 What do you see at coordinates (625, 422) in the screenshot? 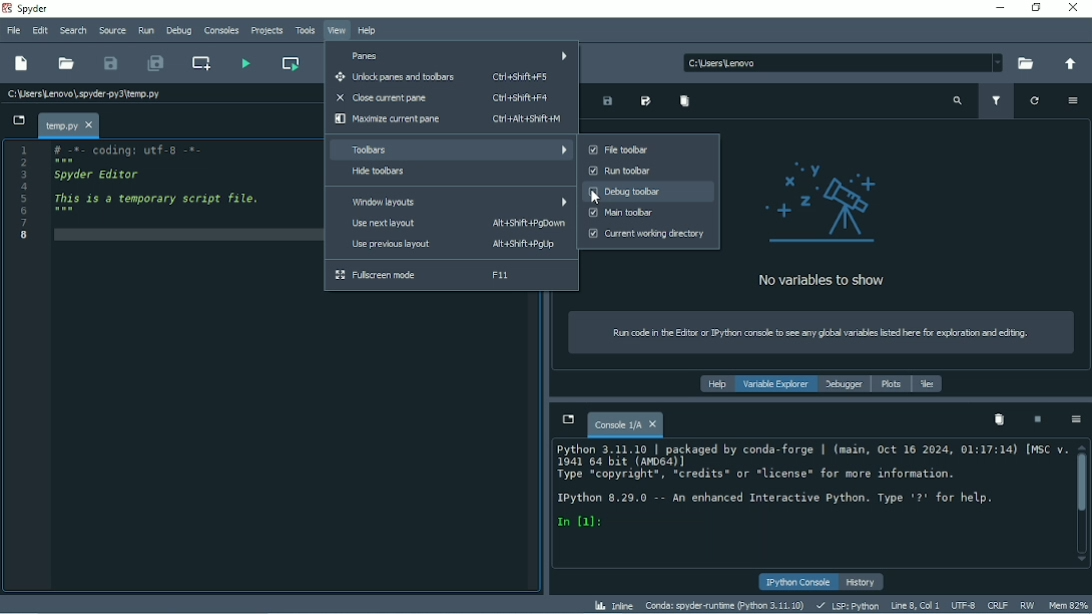
I see `Console` at bounding box center [625, 422].